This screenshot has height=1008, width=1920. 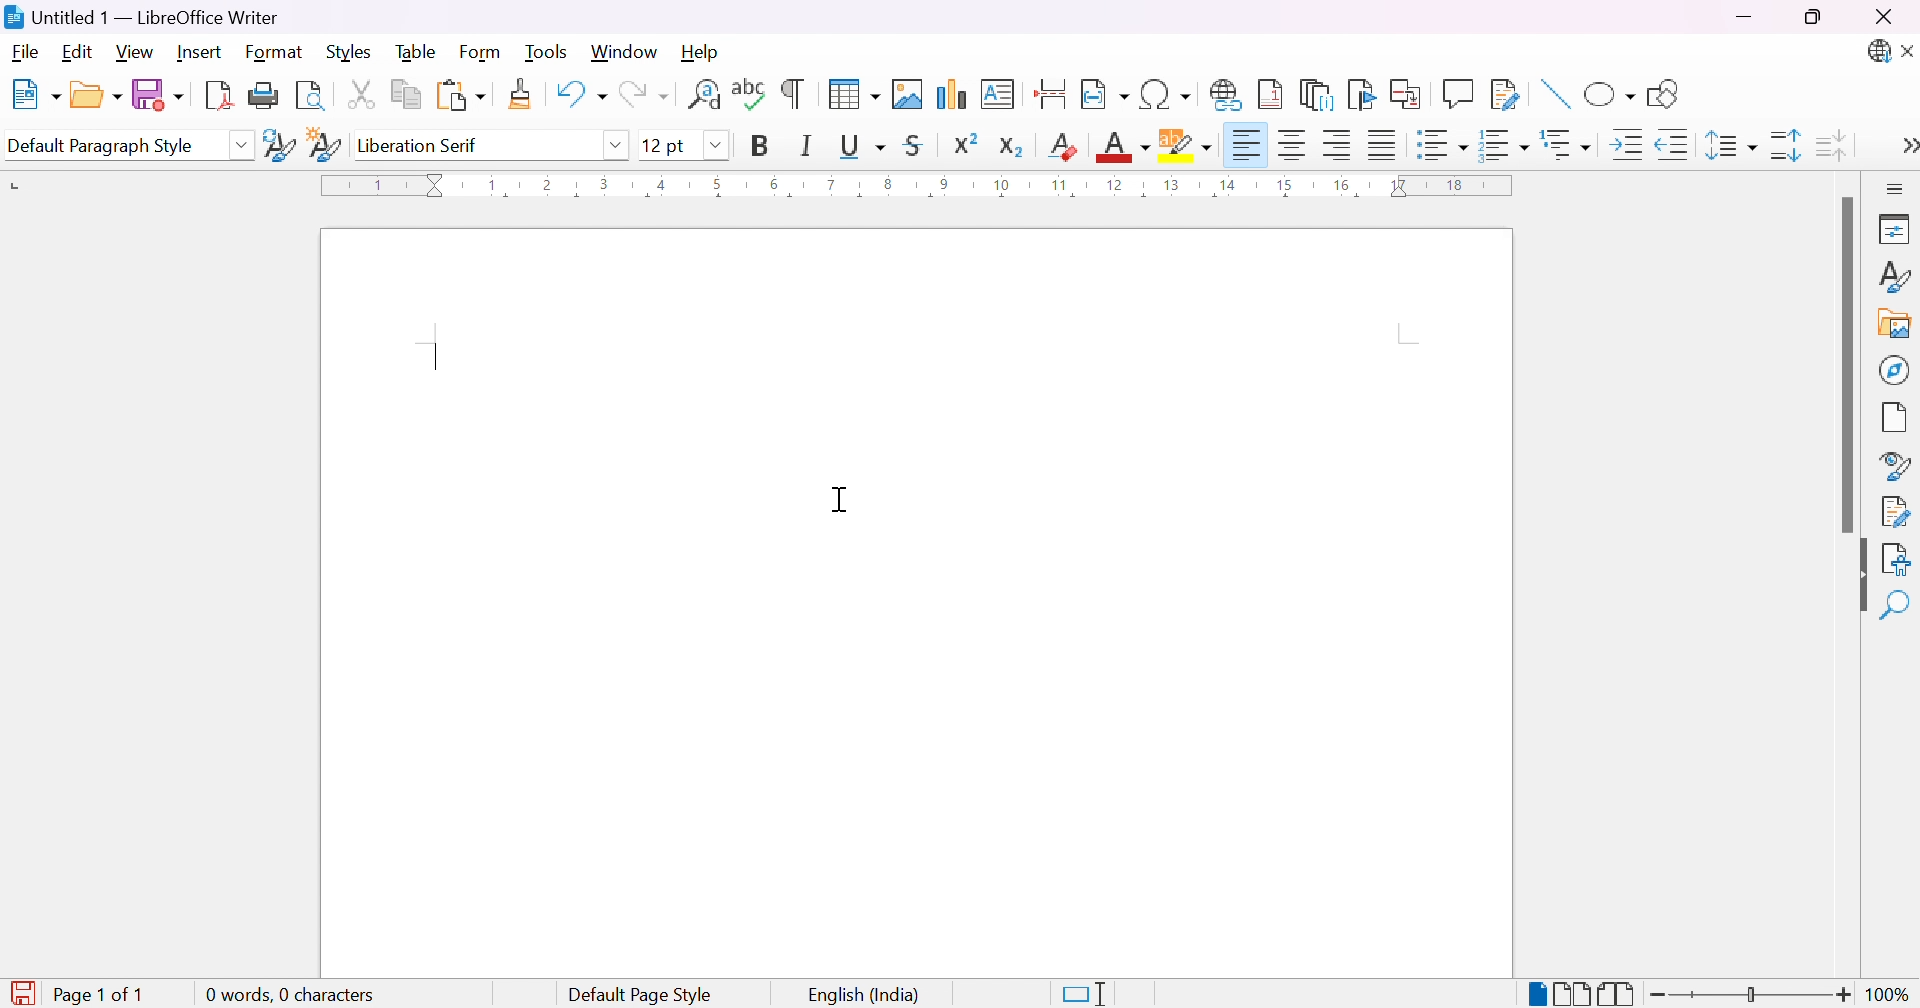 What do you see at coordinates (1896, 510) in the screenshot?
I see `Manage check` at bounding box center [1896, 510].